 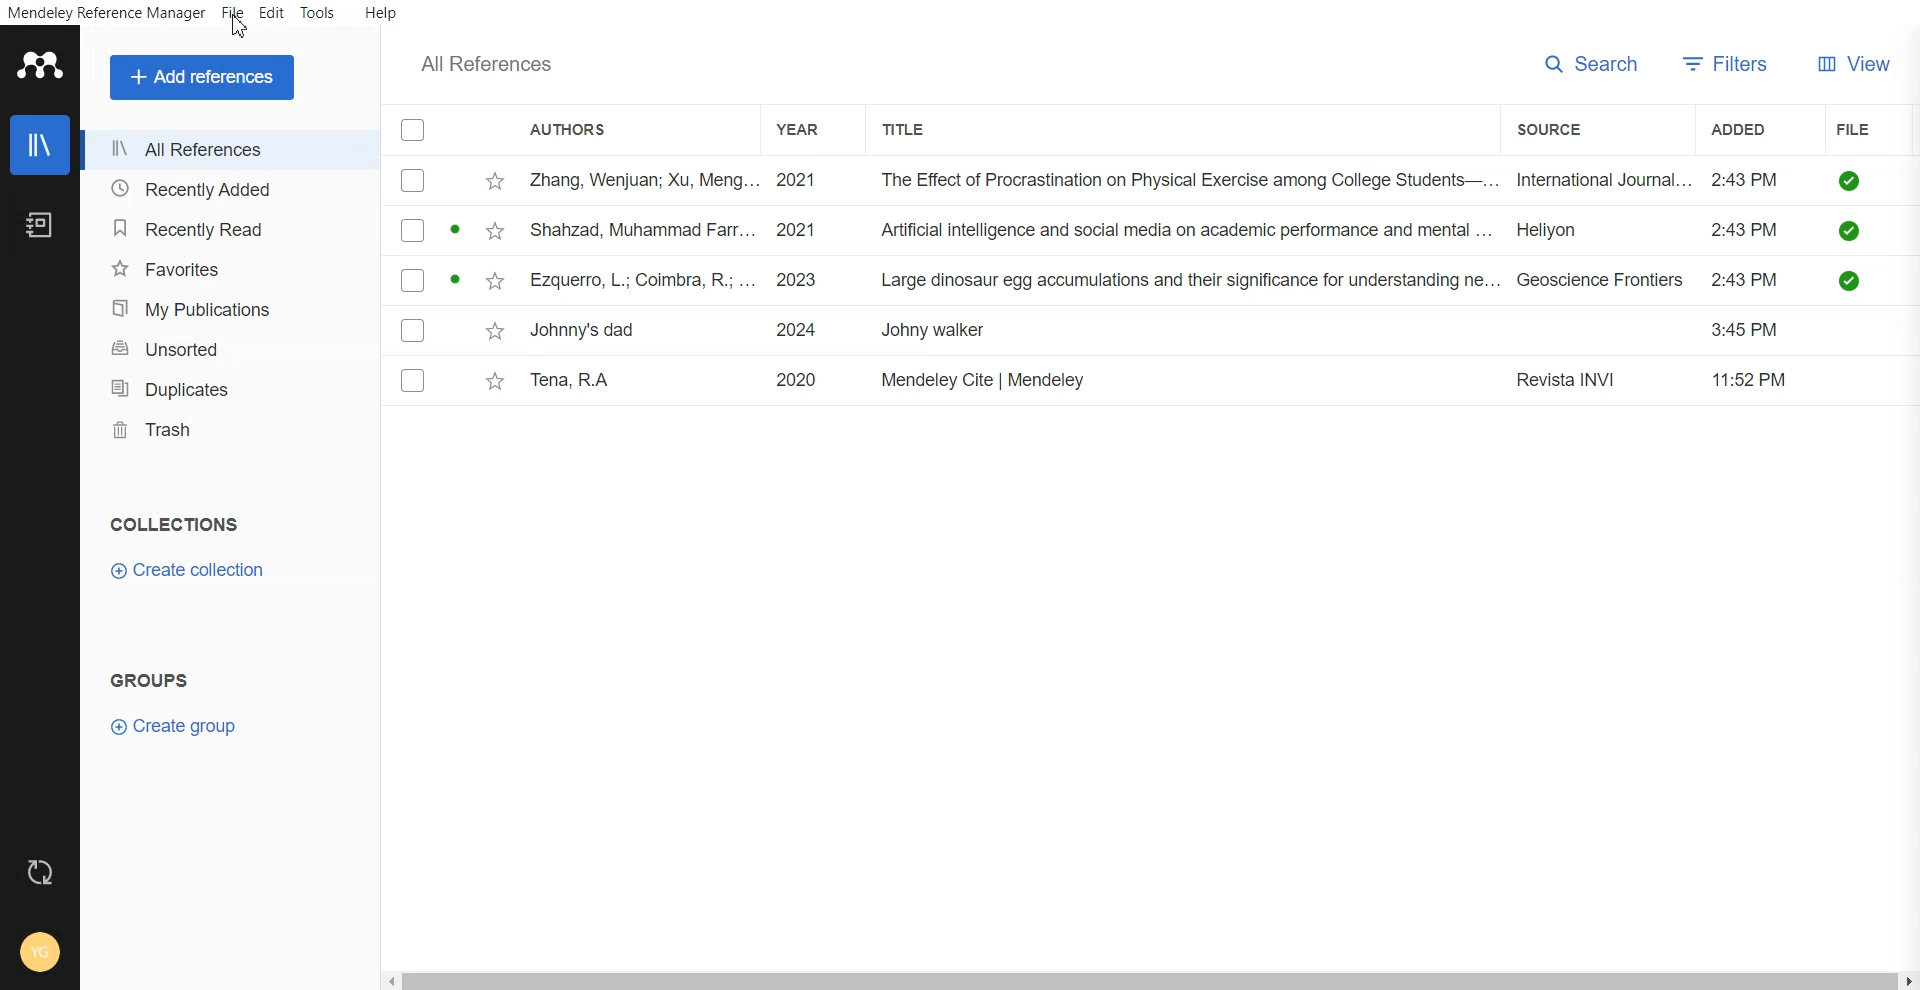 I want to click on Source, so click(x=1559, y=130).